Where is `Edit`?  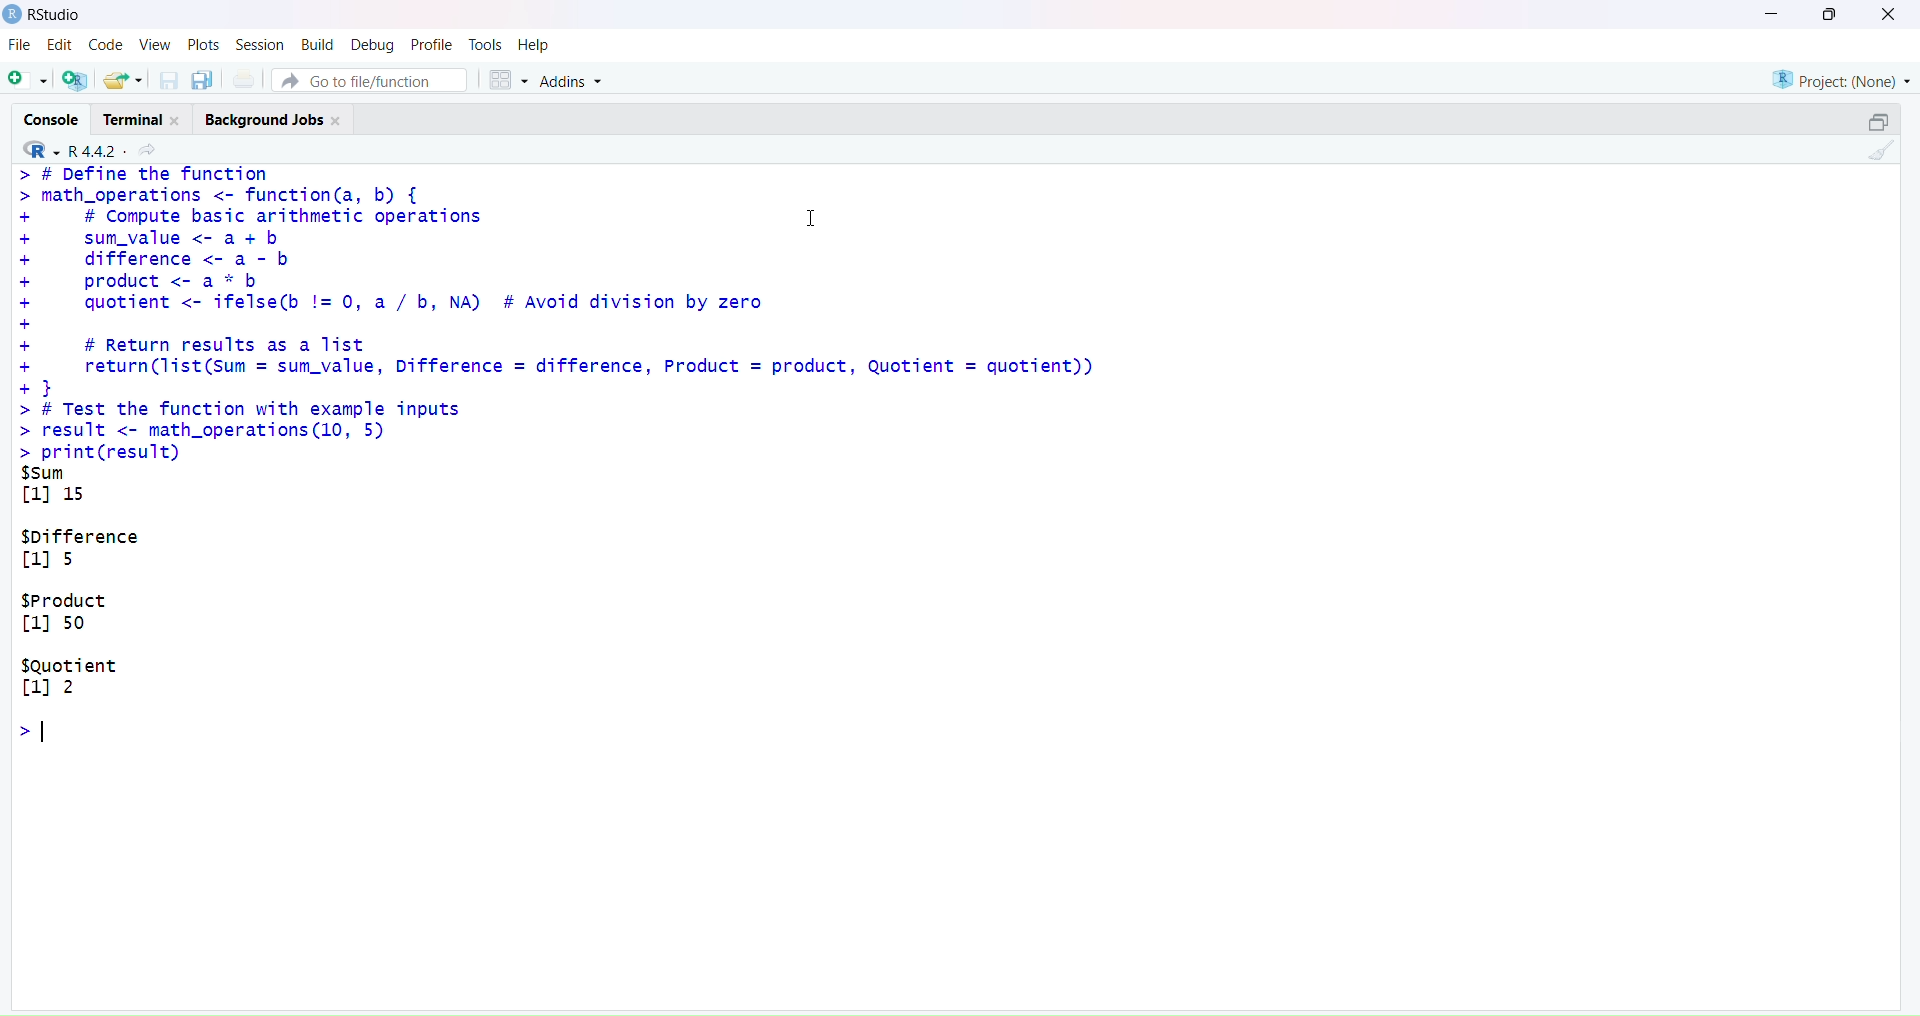
Edit is located at coordinates (55, 47).